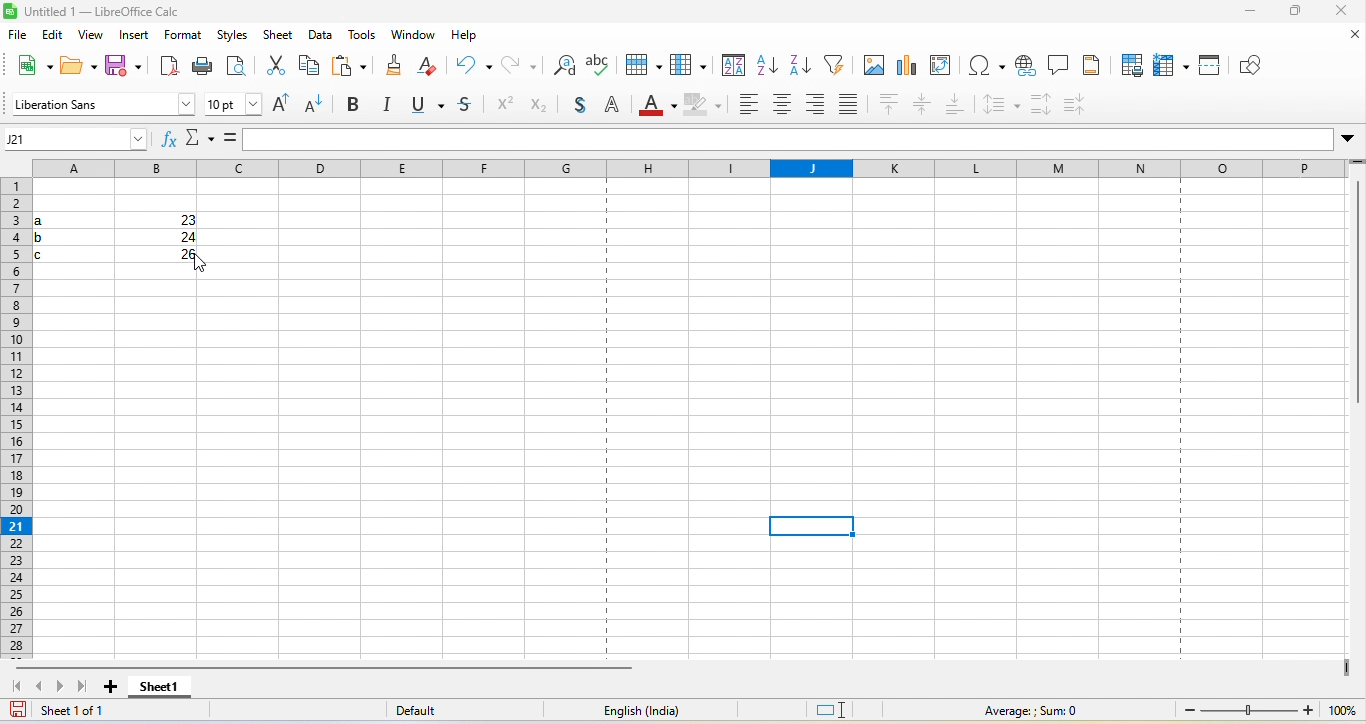  I want to click on show draw function, so click(1249, 65).